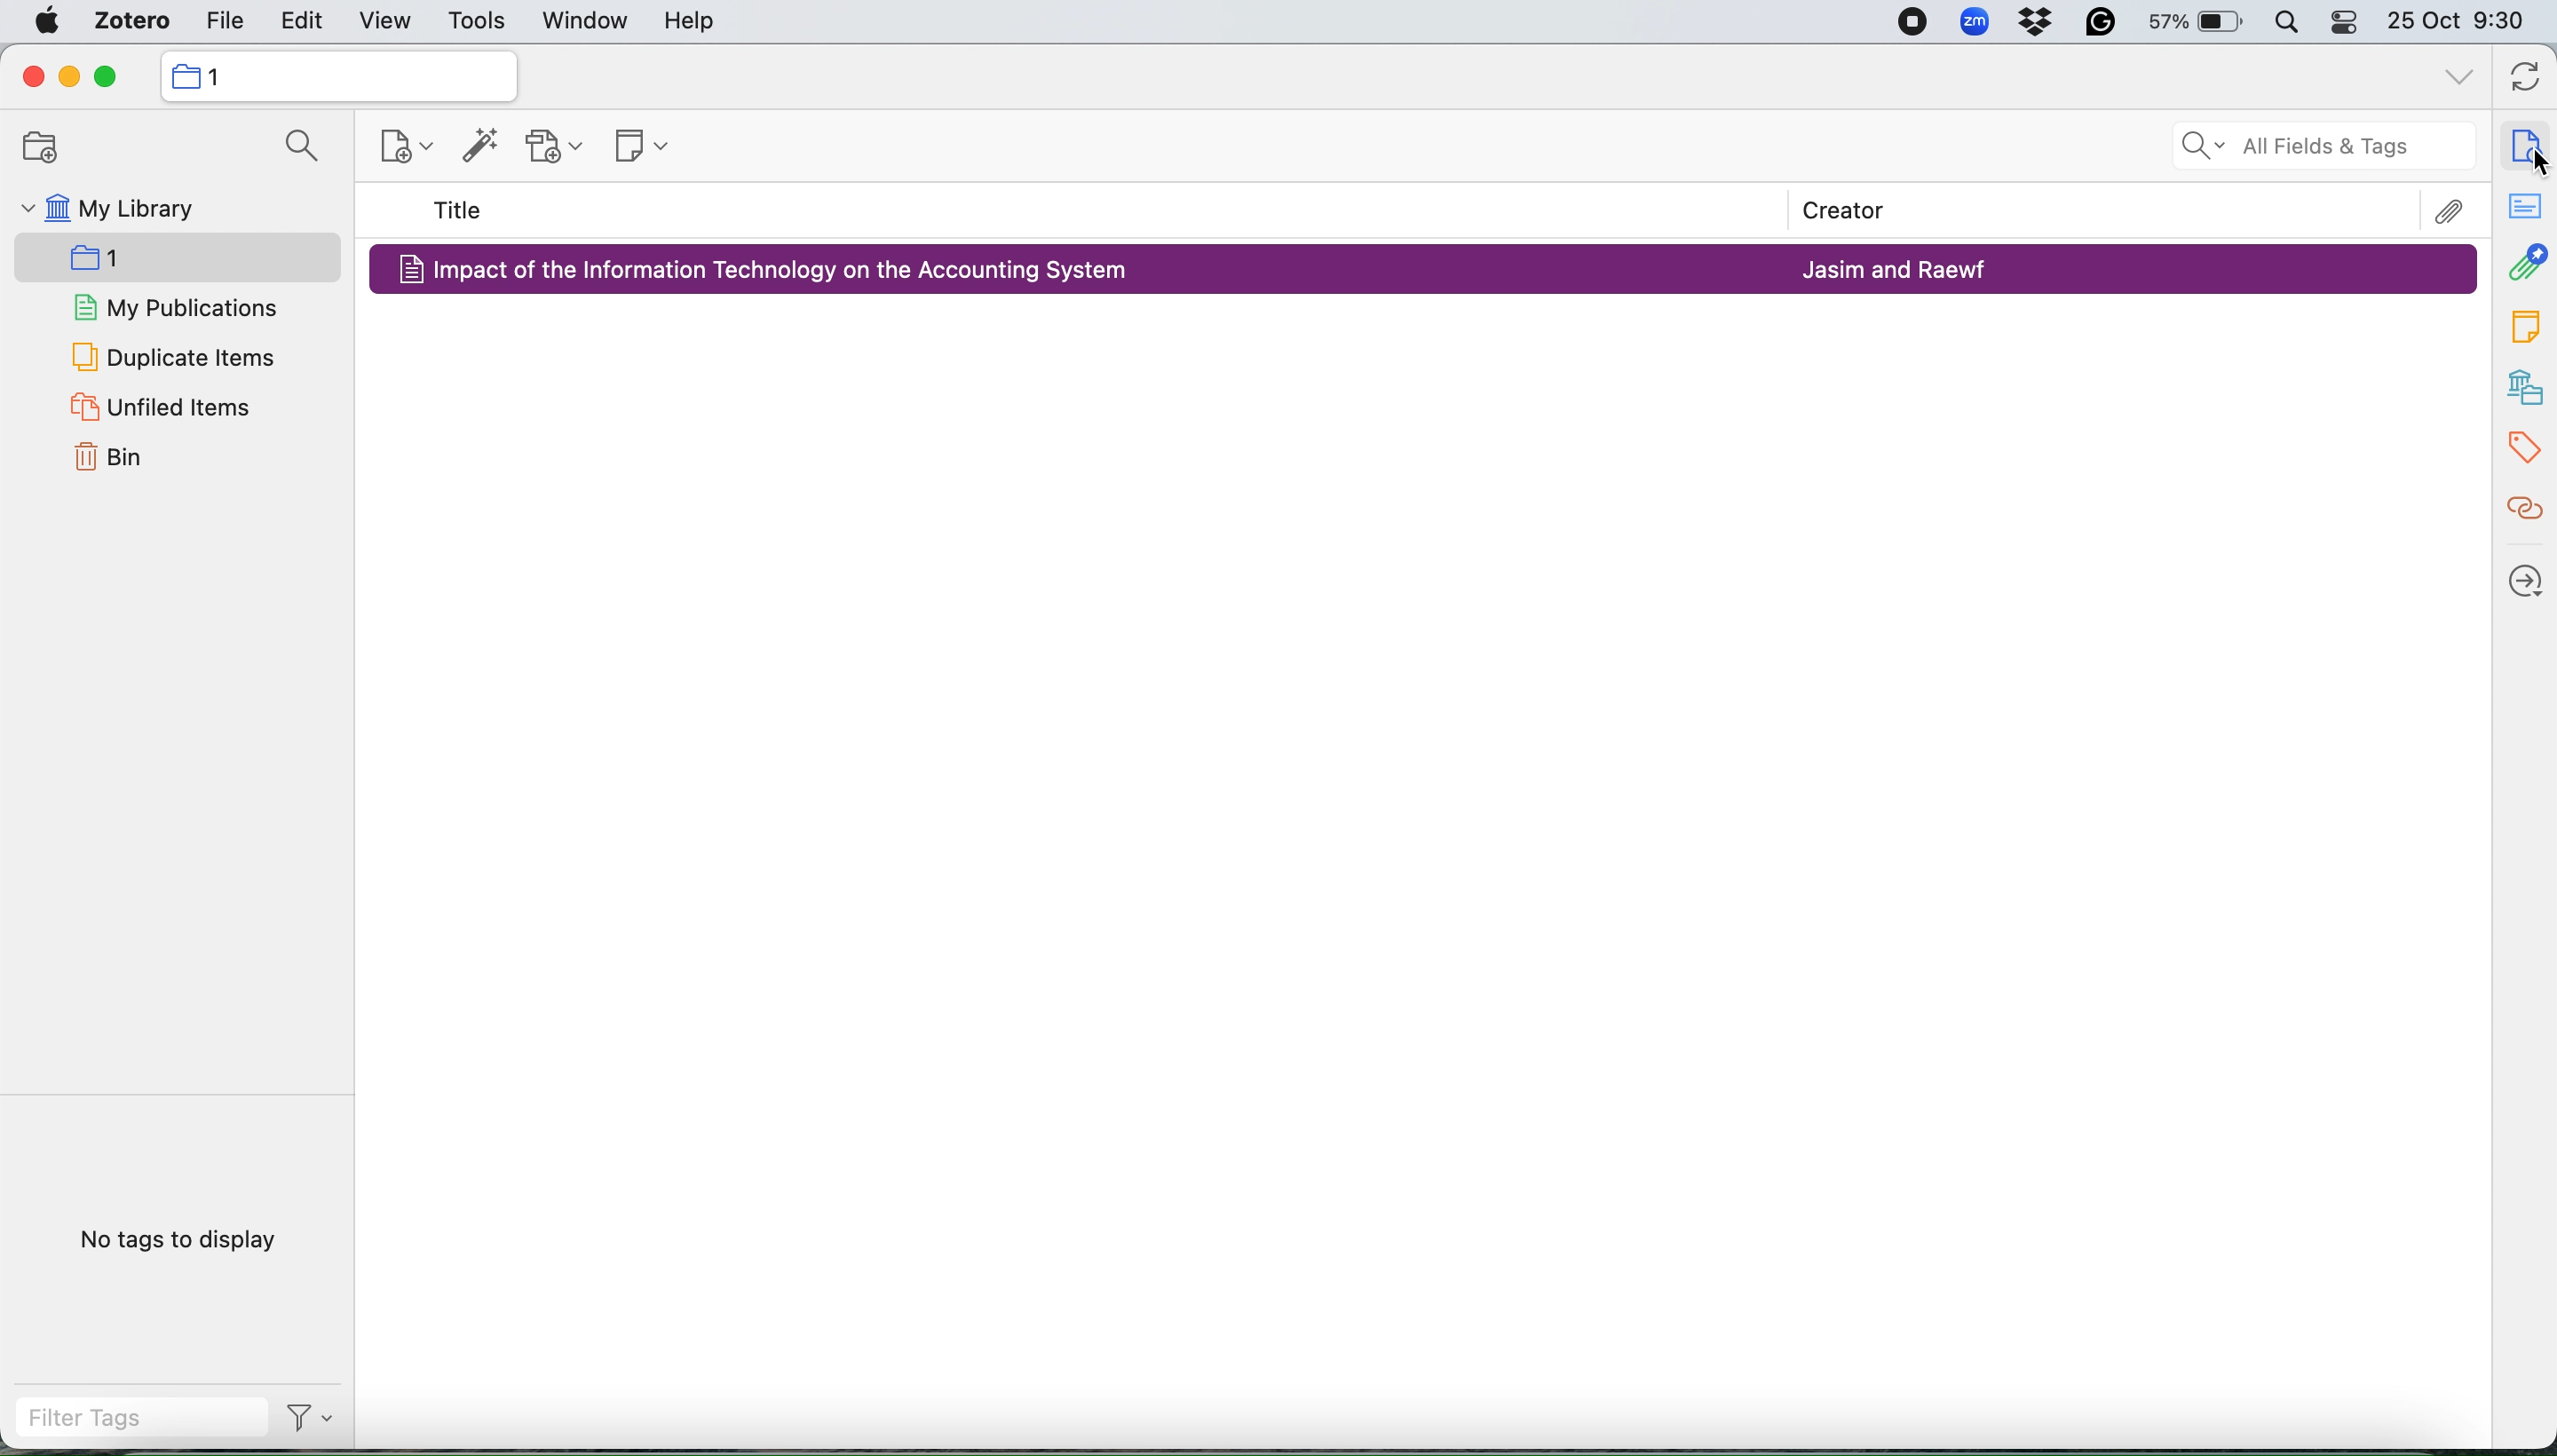  What do you see at coordinates (585, 21) in the screenshot?
I see `window` at bounding box center [585, 21].